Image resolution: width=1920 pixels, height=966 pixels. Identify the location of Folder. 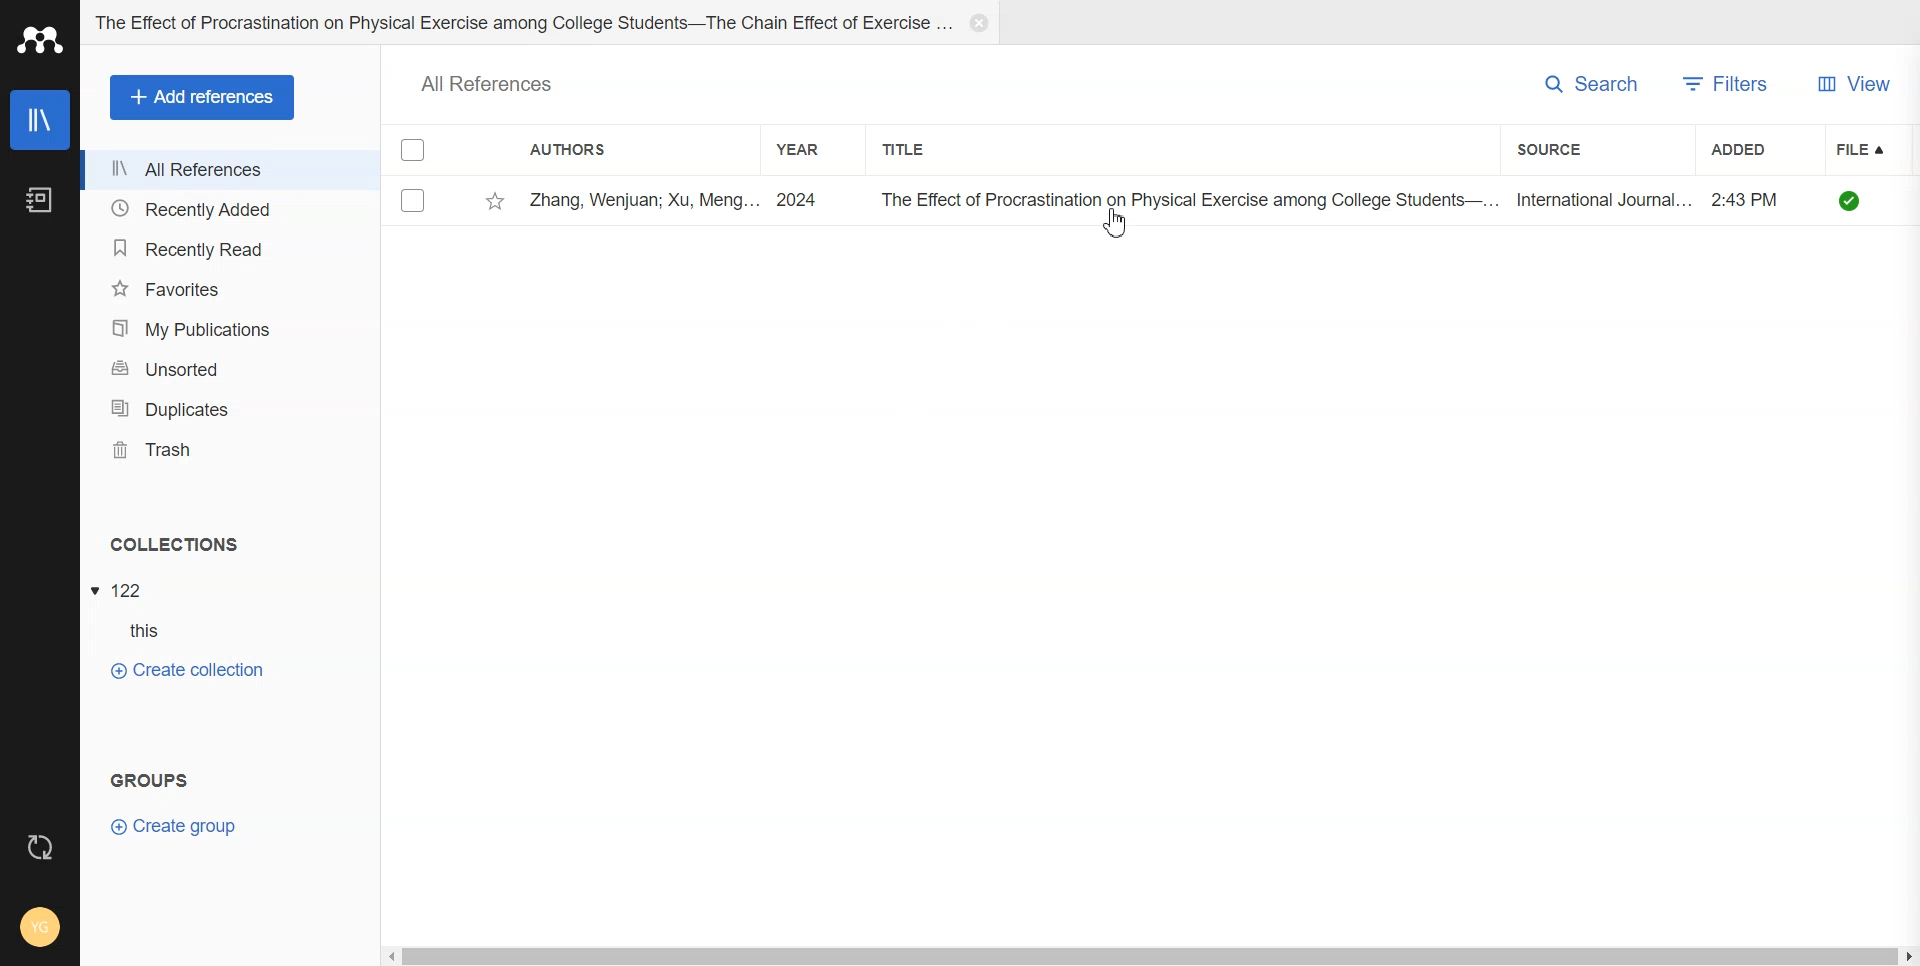
(517, 24).